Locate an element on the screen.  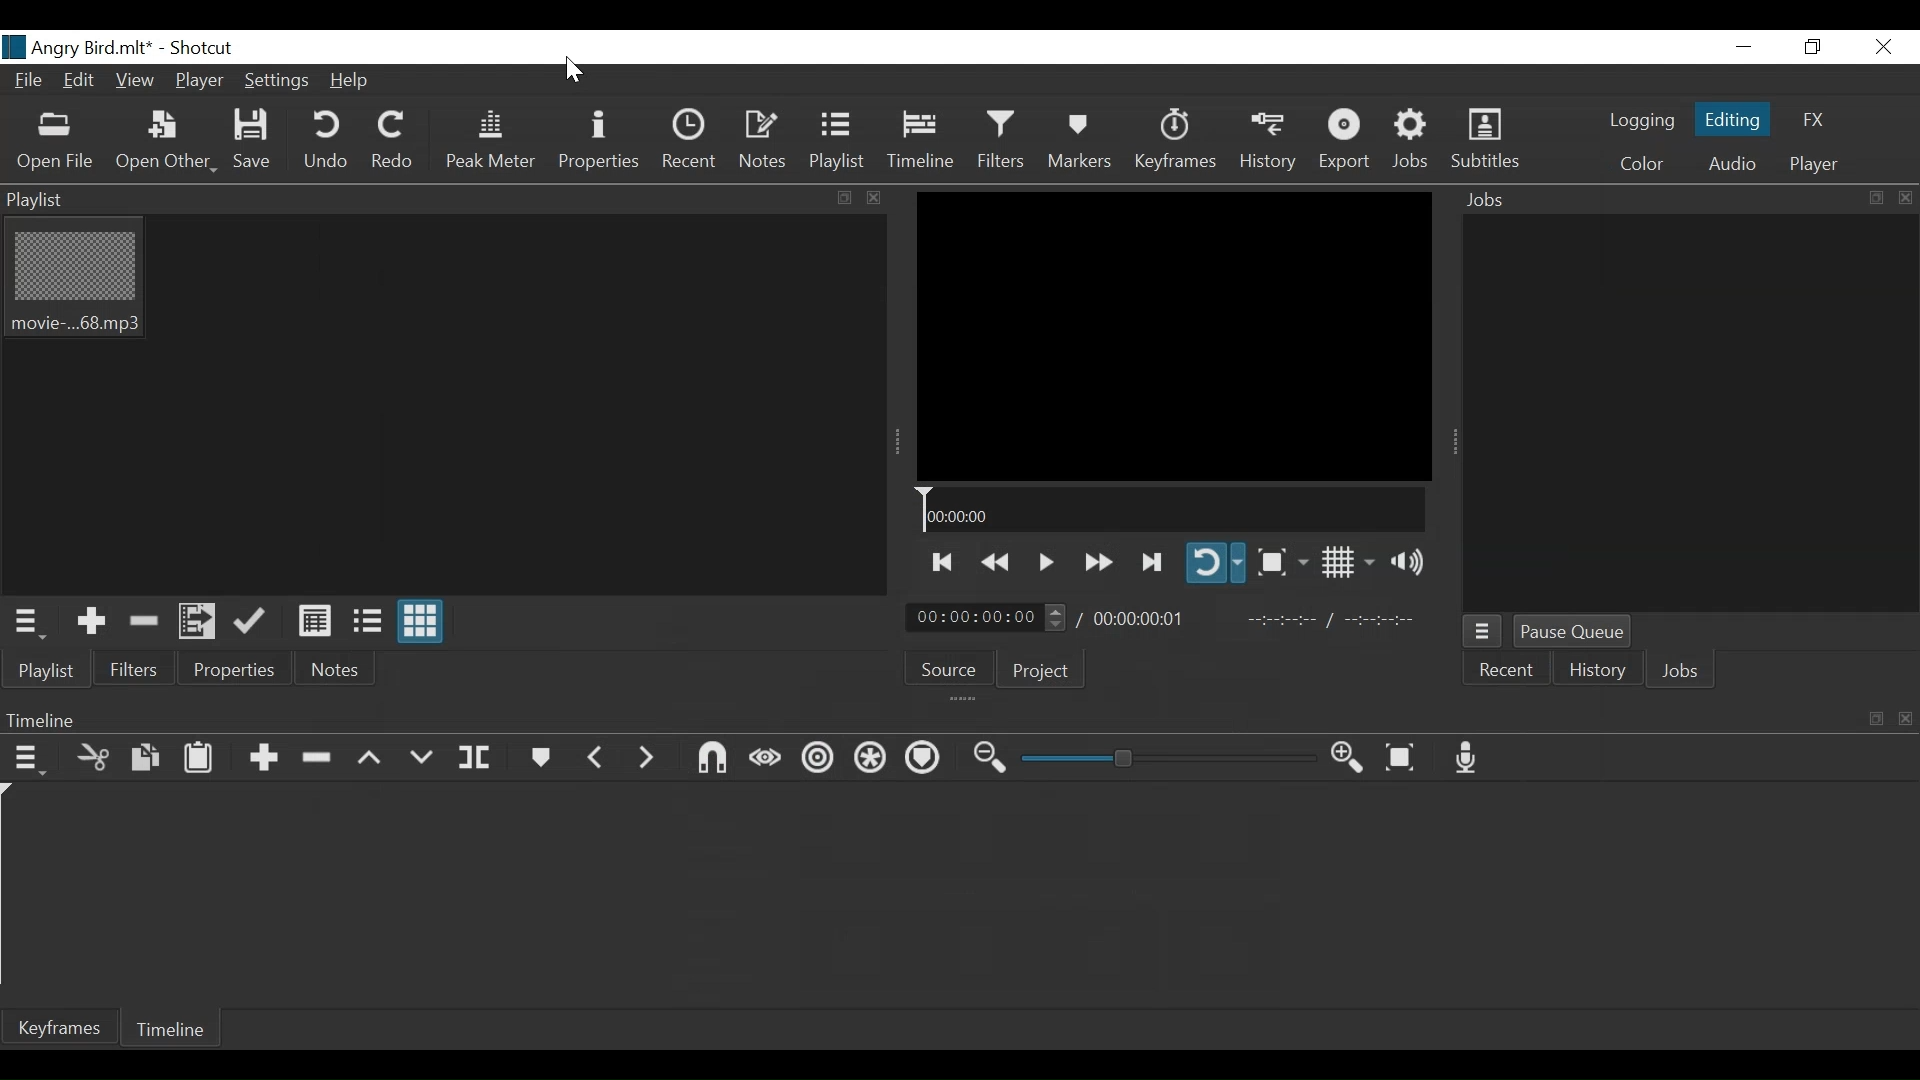
Ripple all tracks is located at coordinates (871, 759).